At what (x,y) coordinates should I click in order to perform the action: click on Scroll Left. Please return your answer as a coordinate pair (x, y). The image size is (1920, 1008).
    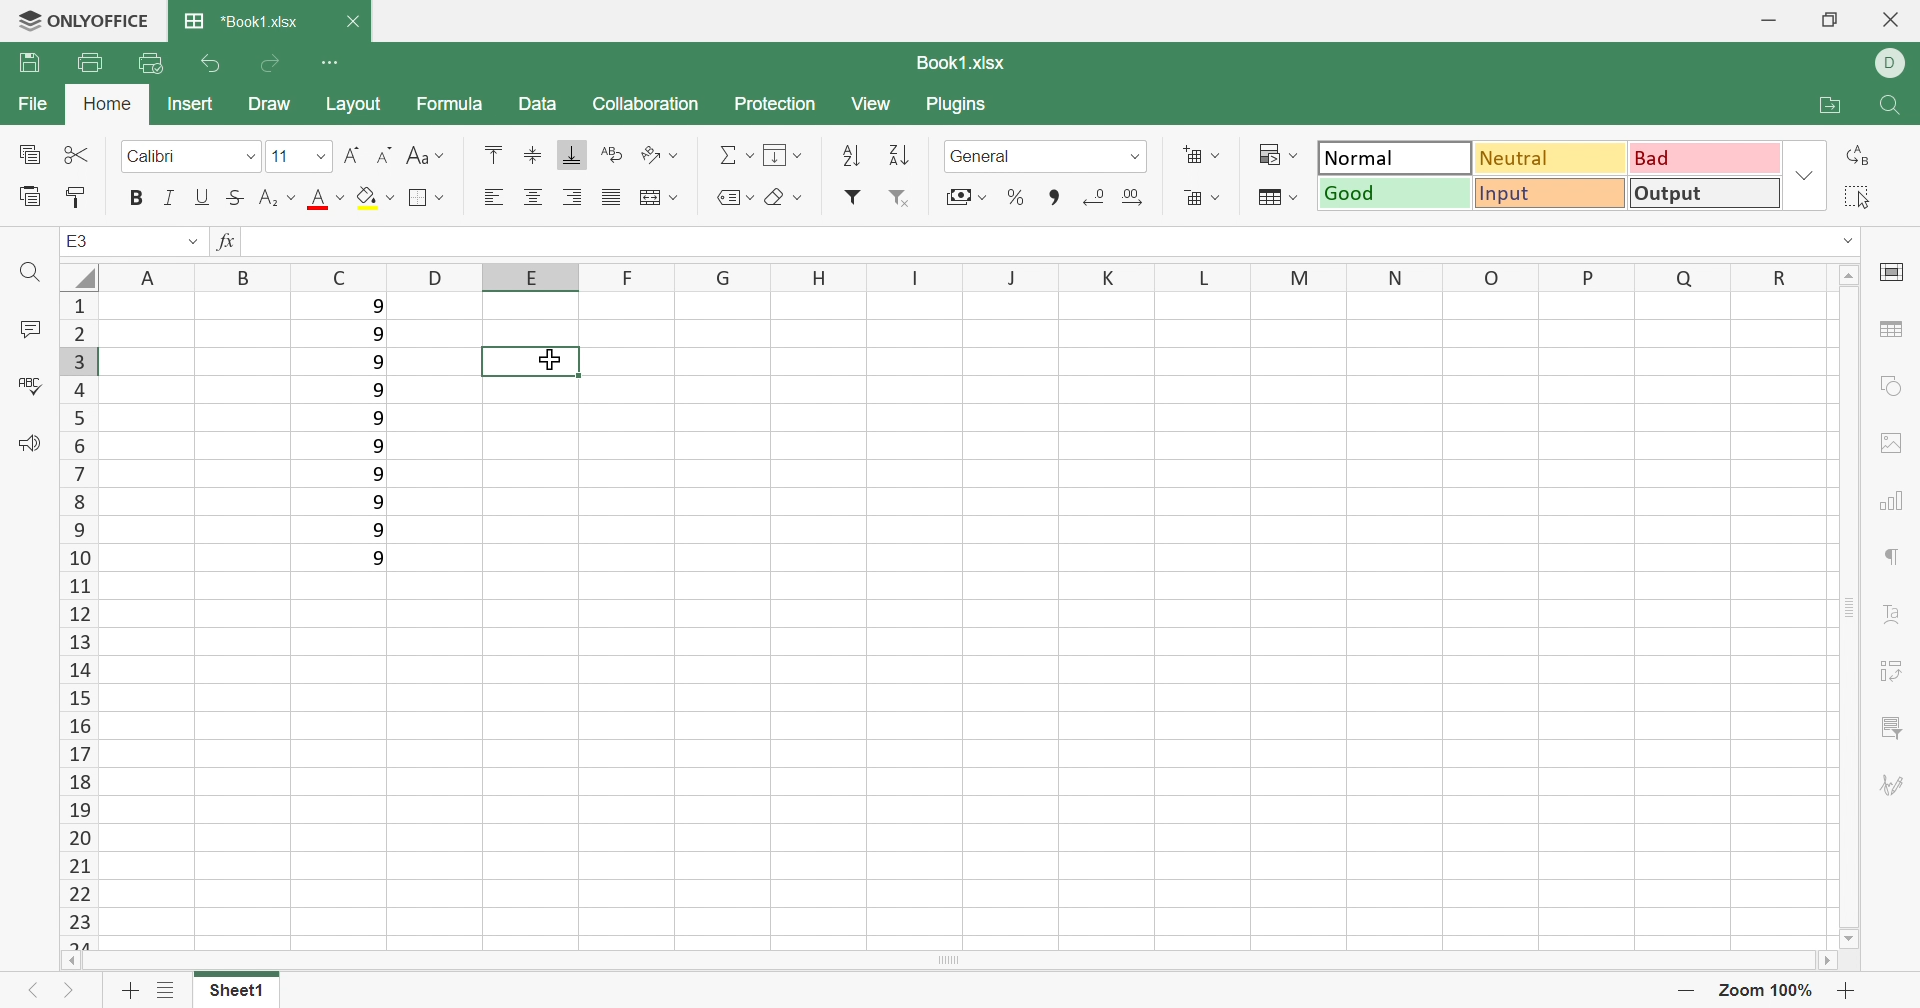
    Looking at the image, I should click on (77, 962).